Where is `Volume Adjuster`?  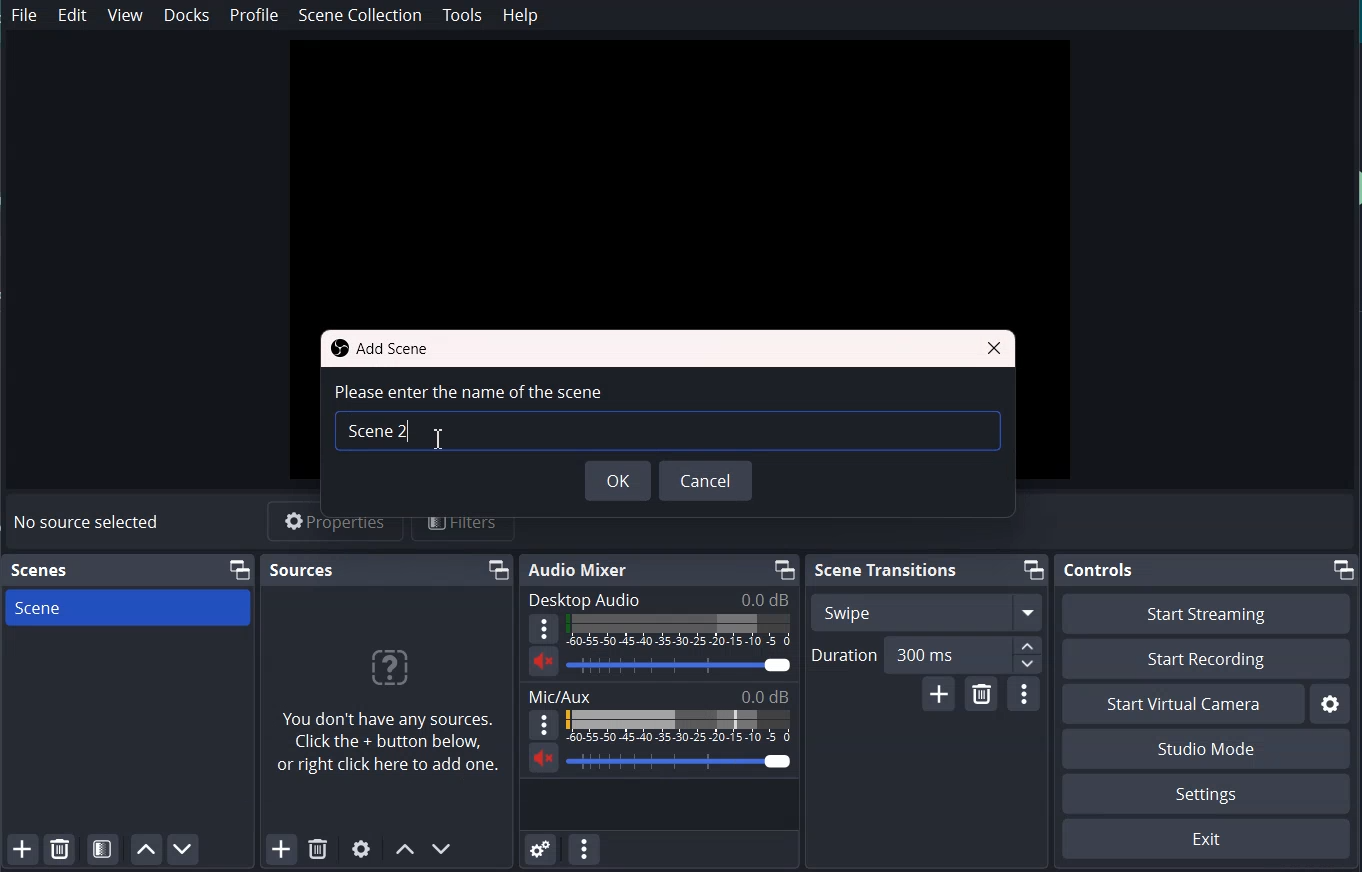 Volume Adjuster is located at coordinates (680, 664).